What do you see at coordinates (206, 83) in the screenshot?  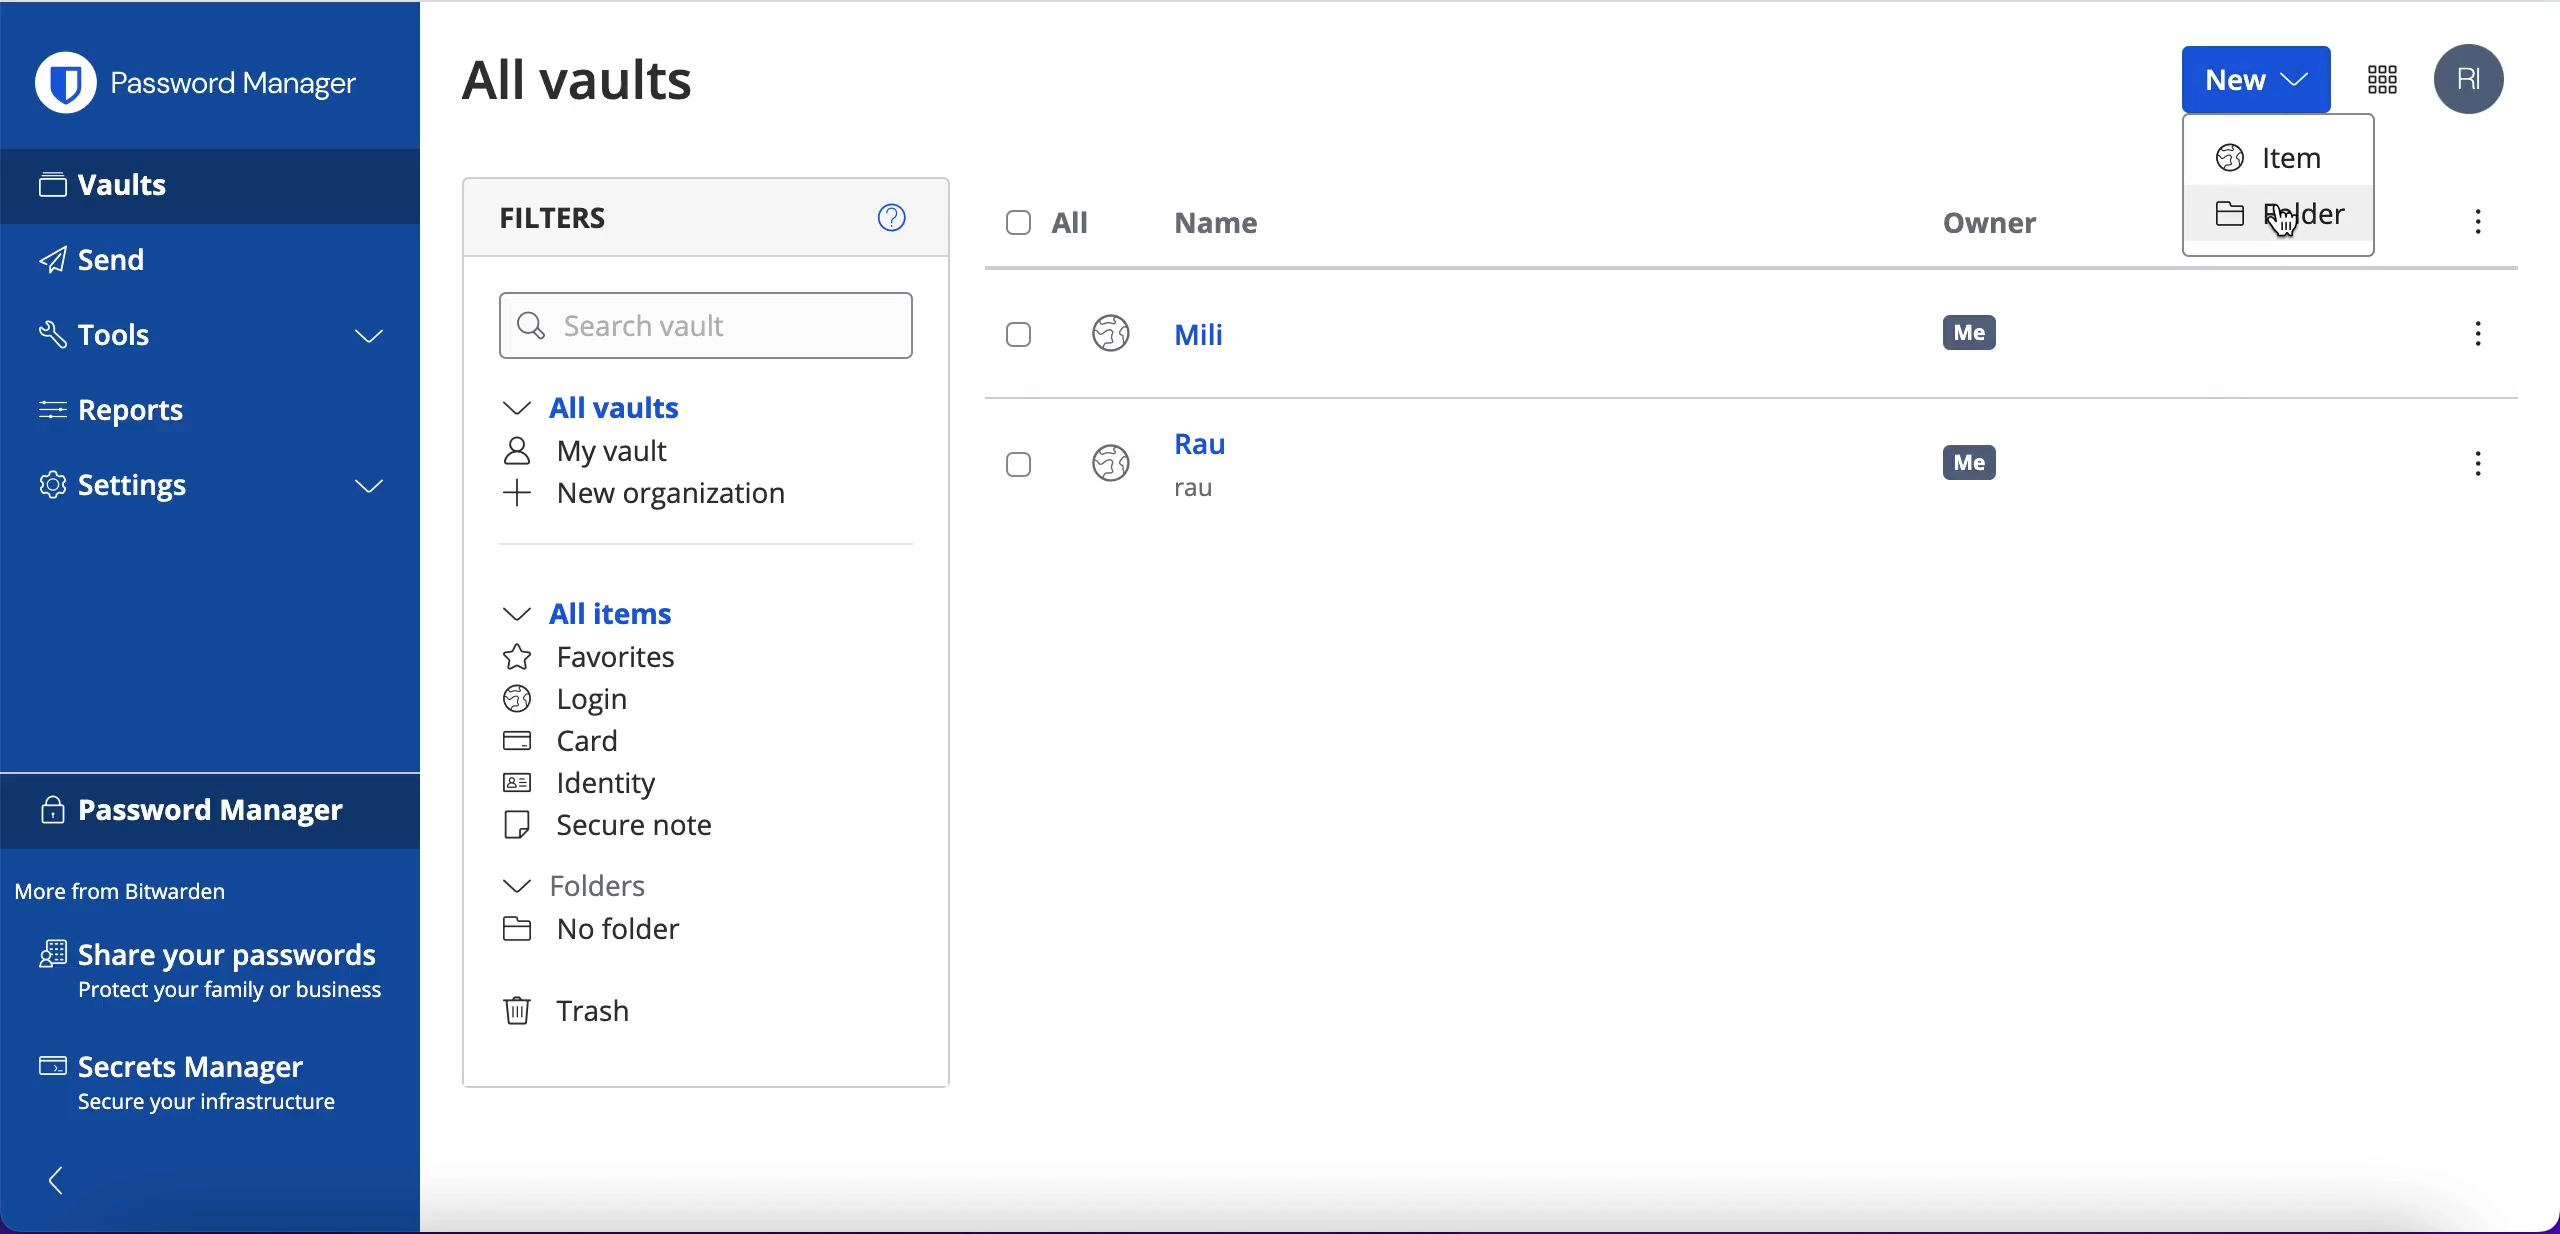 I see `password manager` at bounding box center [206, 83].